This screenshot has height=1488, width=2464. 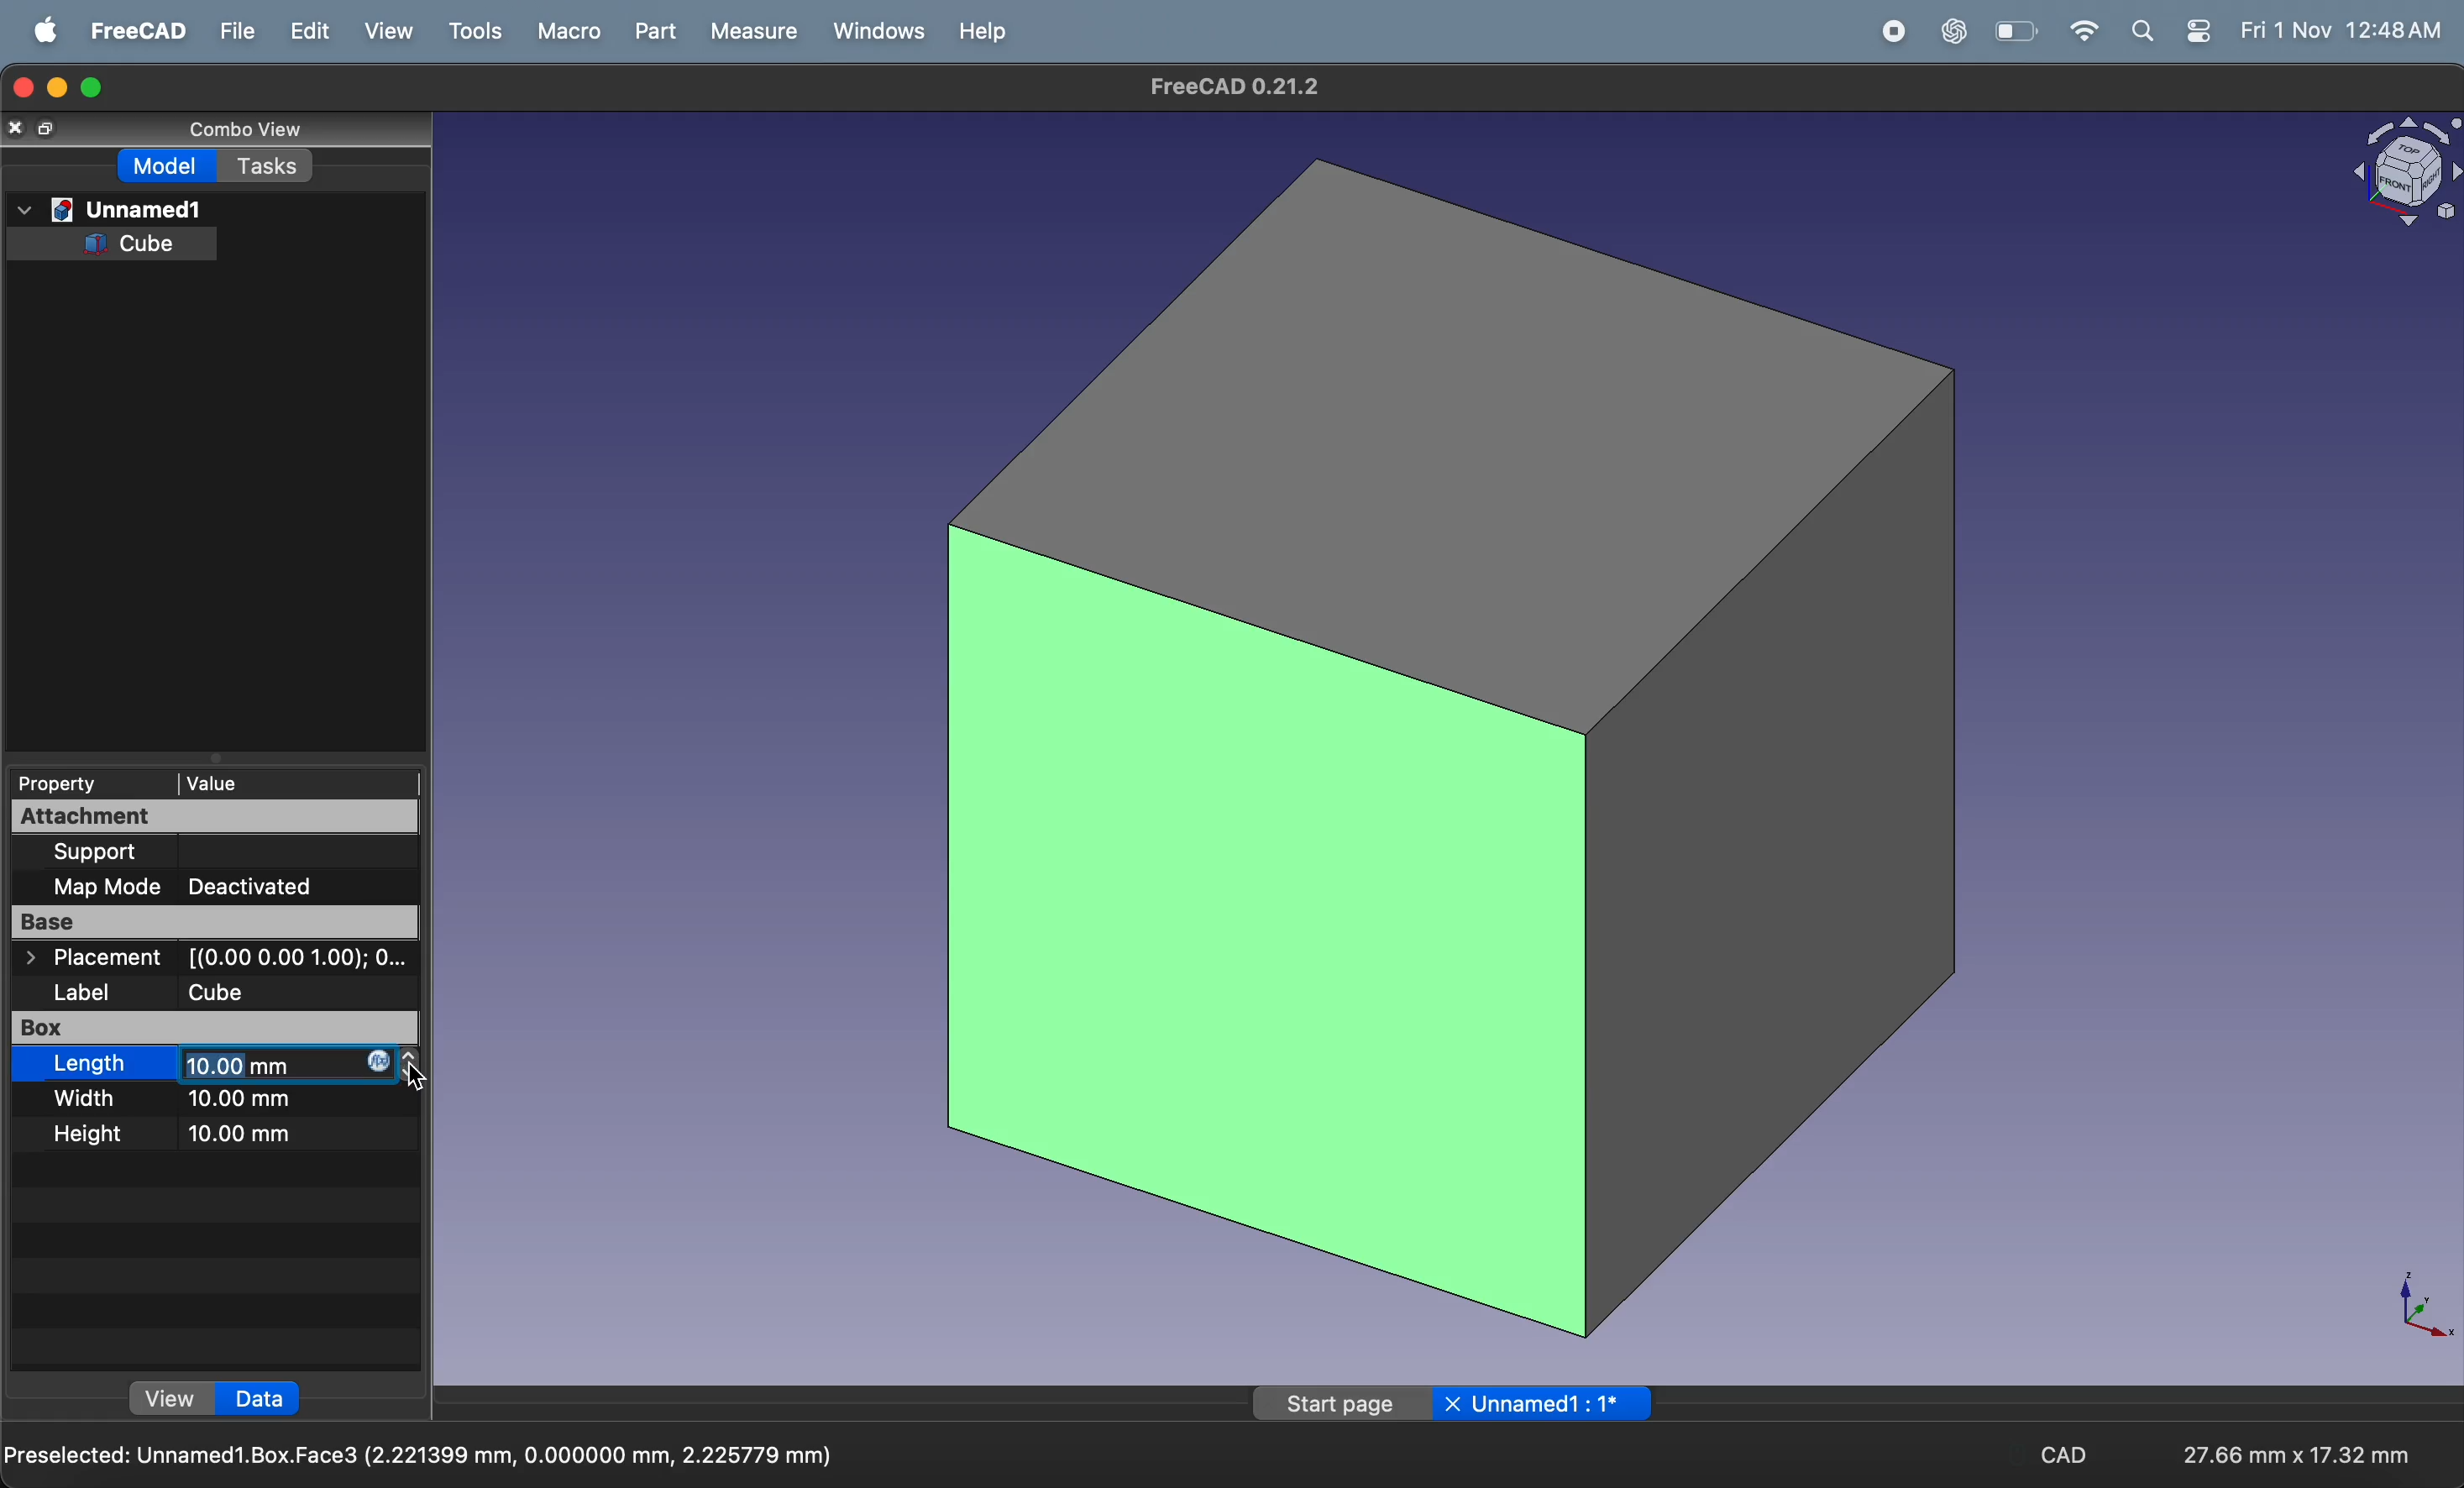 What do you see at coordinates (978, 31) in the screenshot?
I see `help` at bounding box center [978, 31].